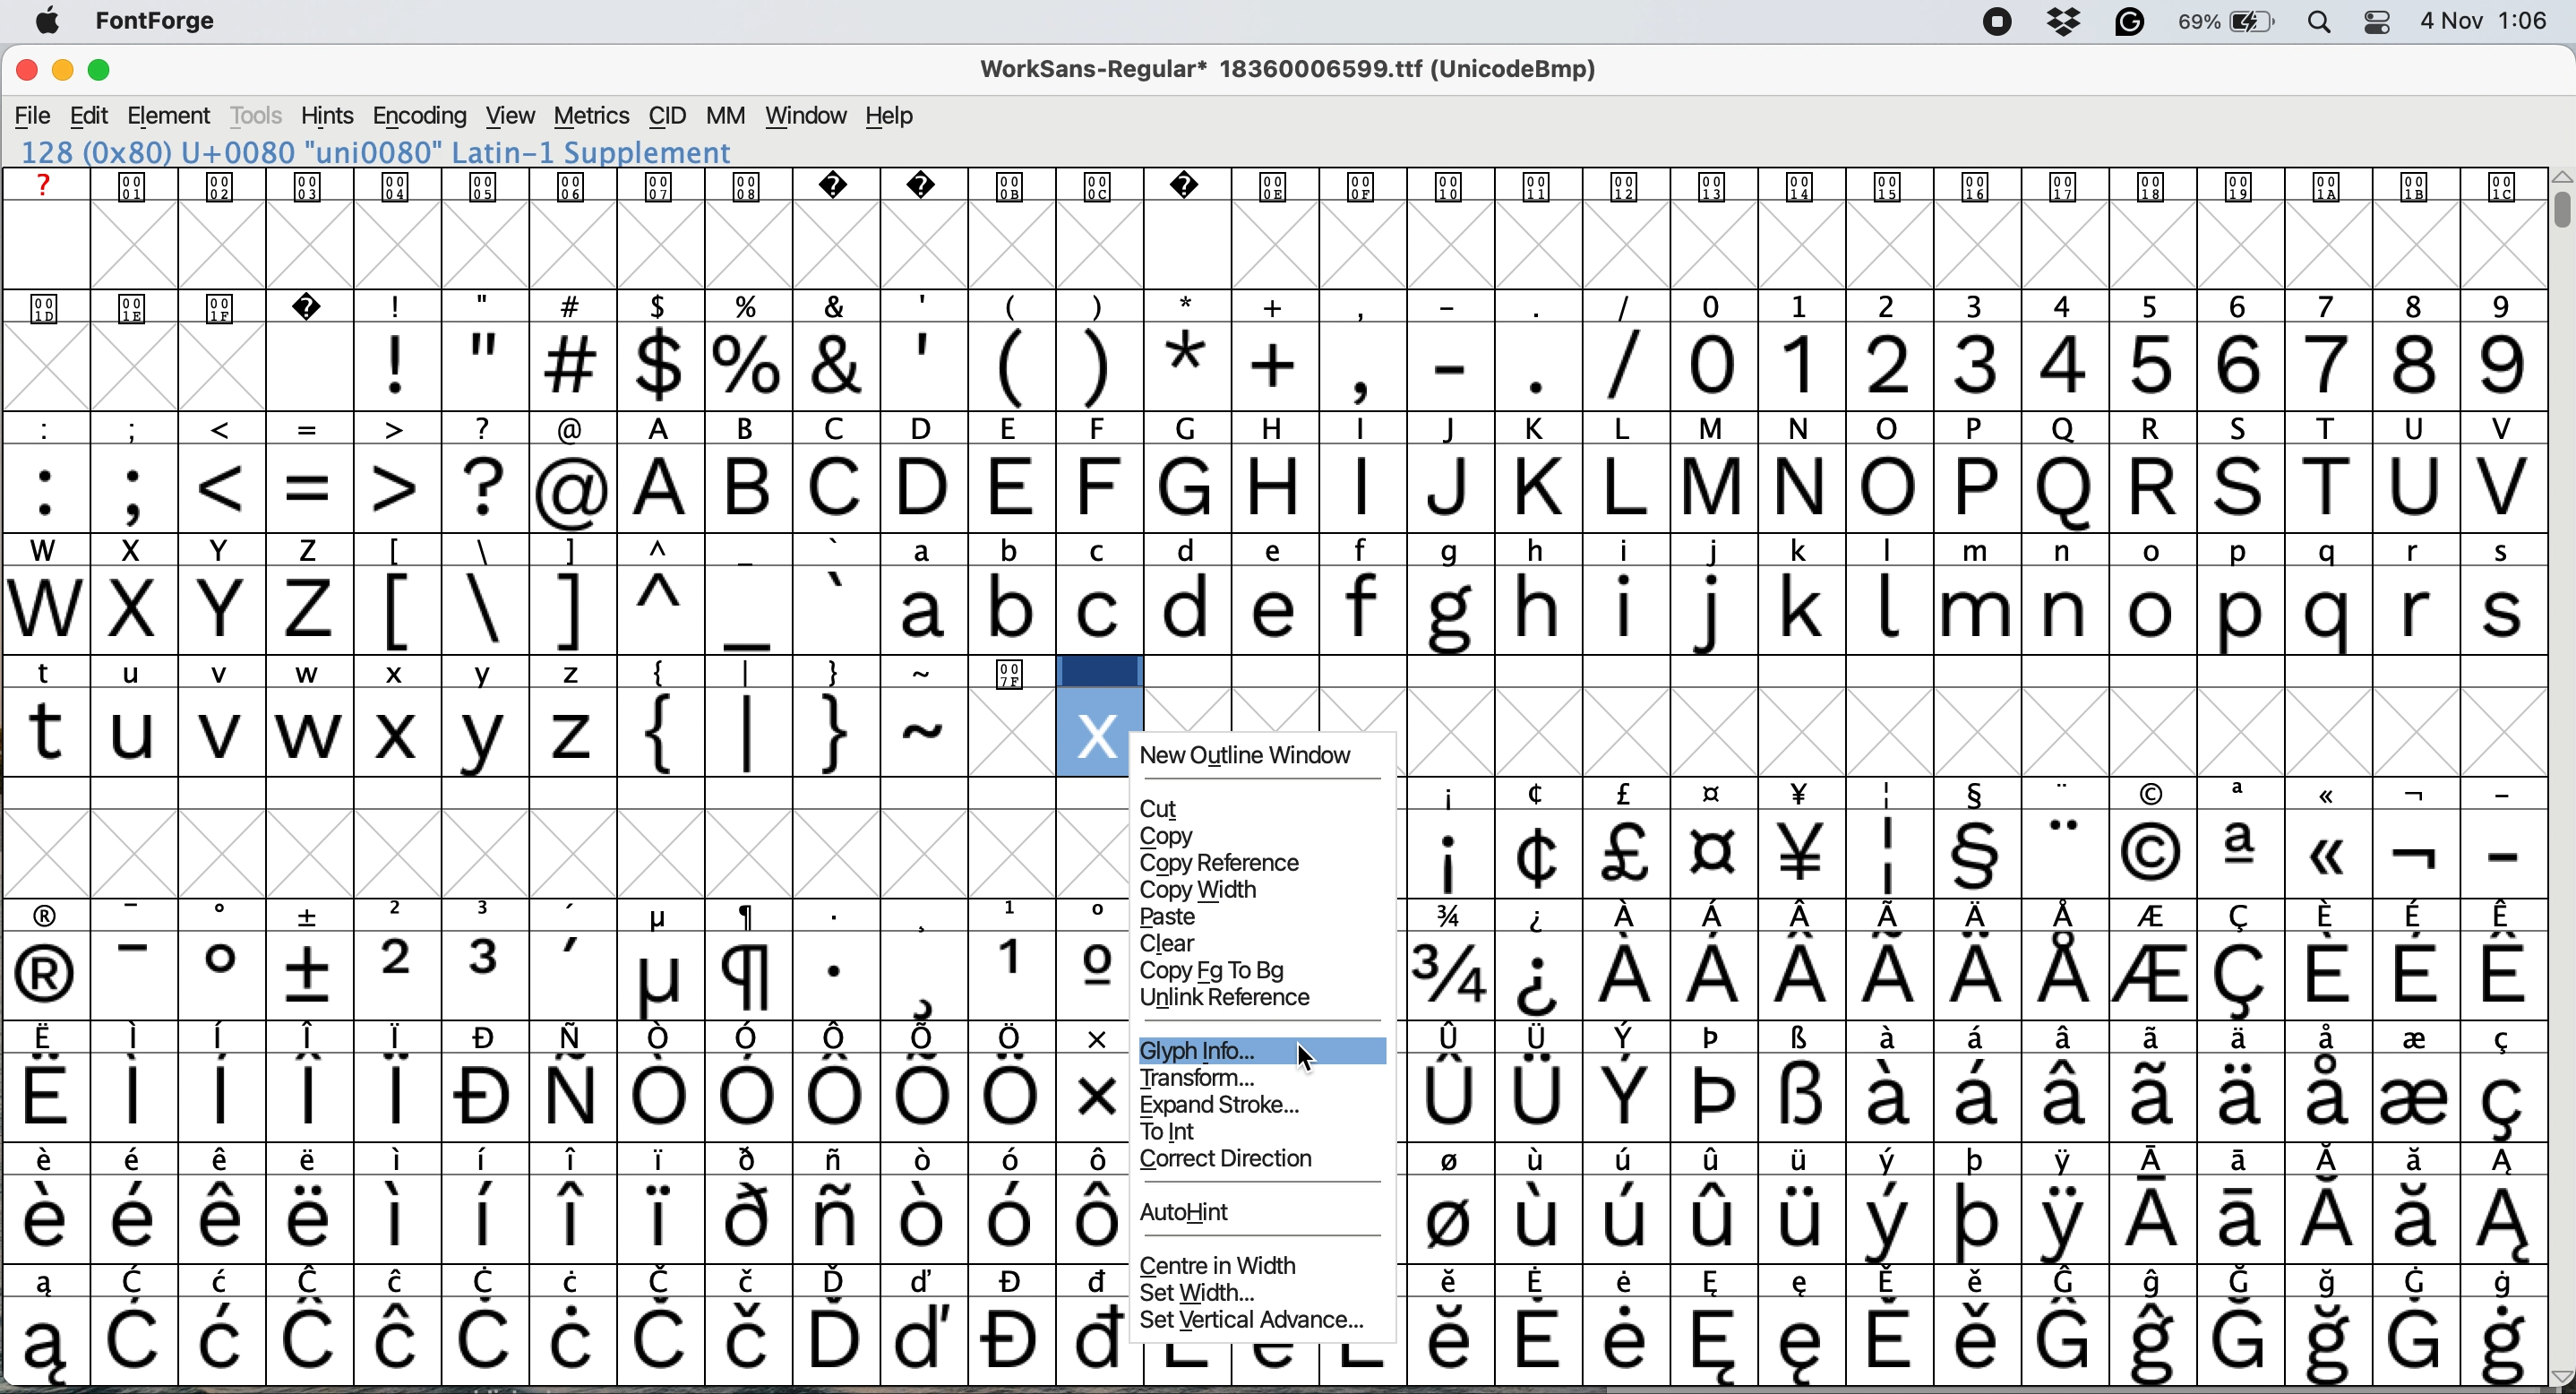  What do you see at coordinates (799, 735) in the screenshot?
I see `special characters` at bounding box center [799, 735].